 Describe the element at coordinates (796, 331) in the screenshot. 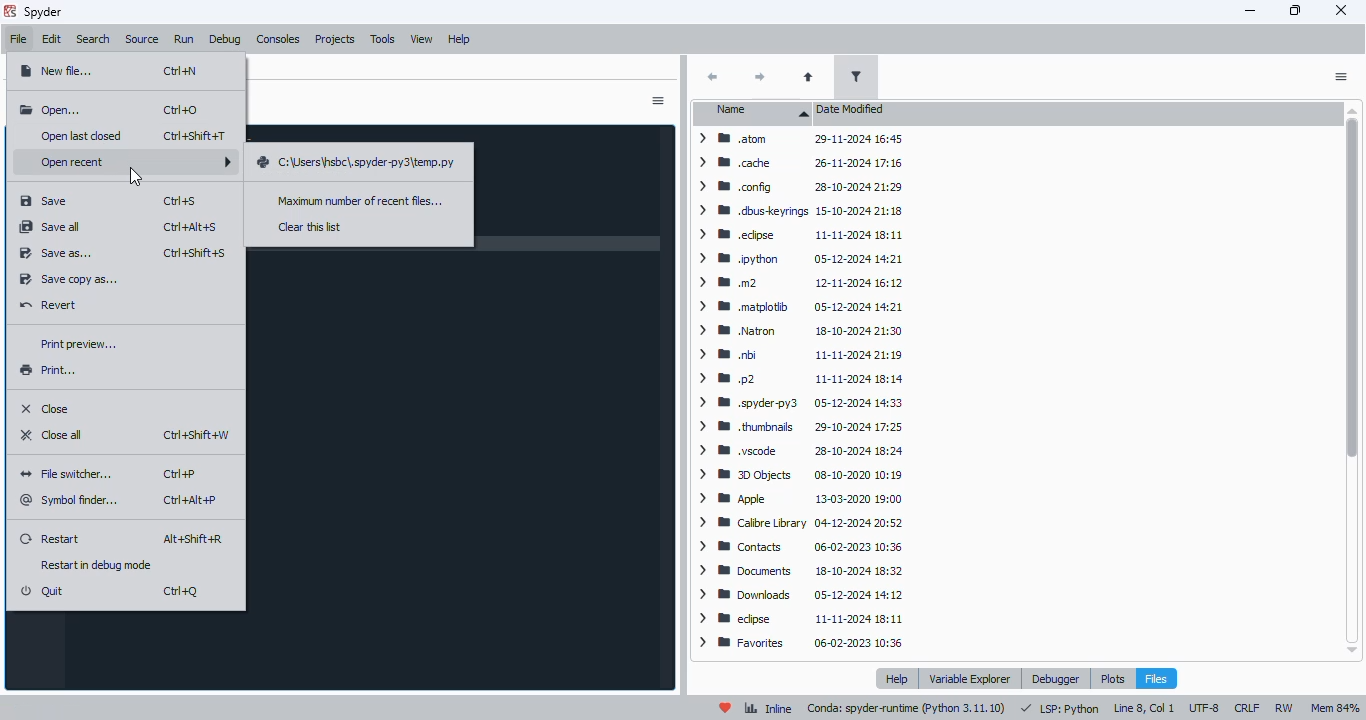

I see `> WW Natron 18-10-2024 21:30` at that location.